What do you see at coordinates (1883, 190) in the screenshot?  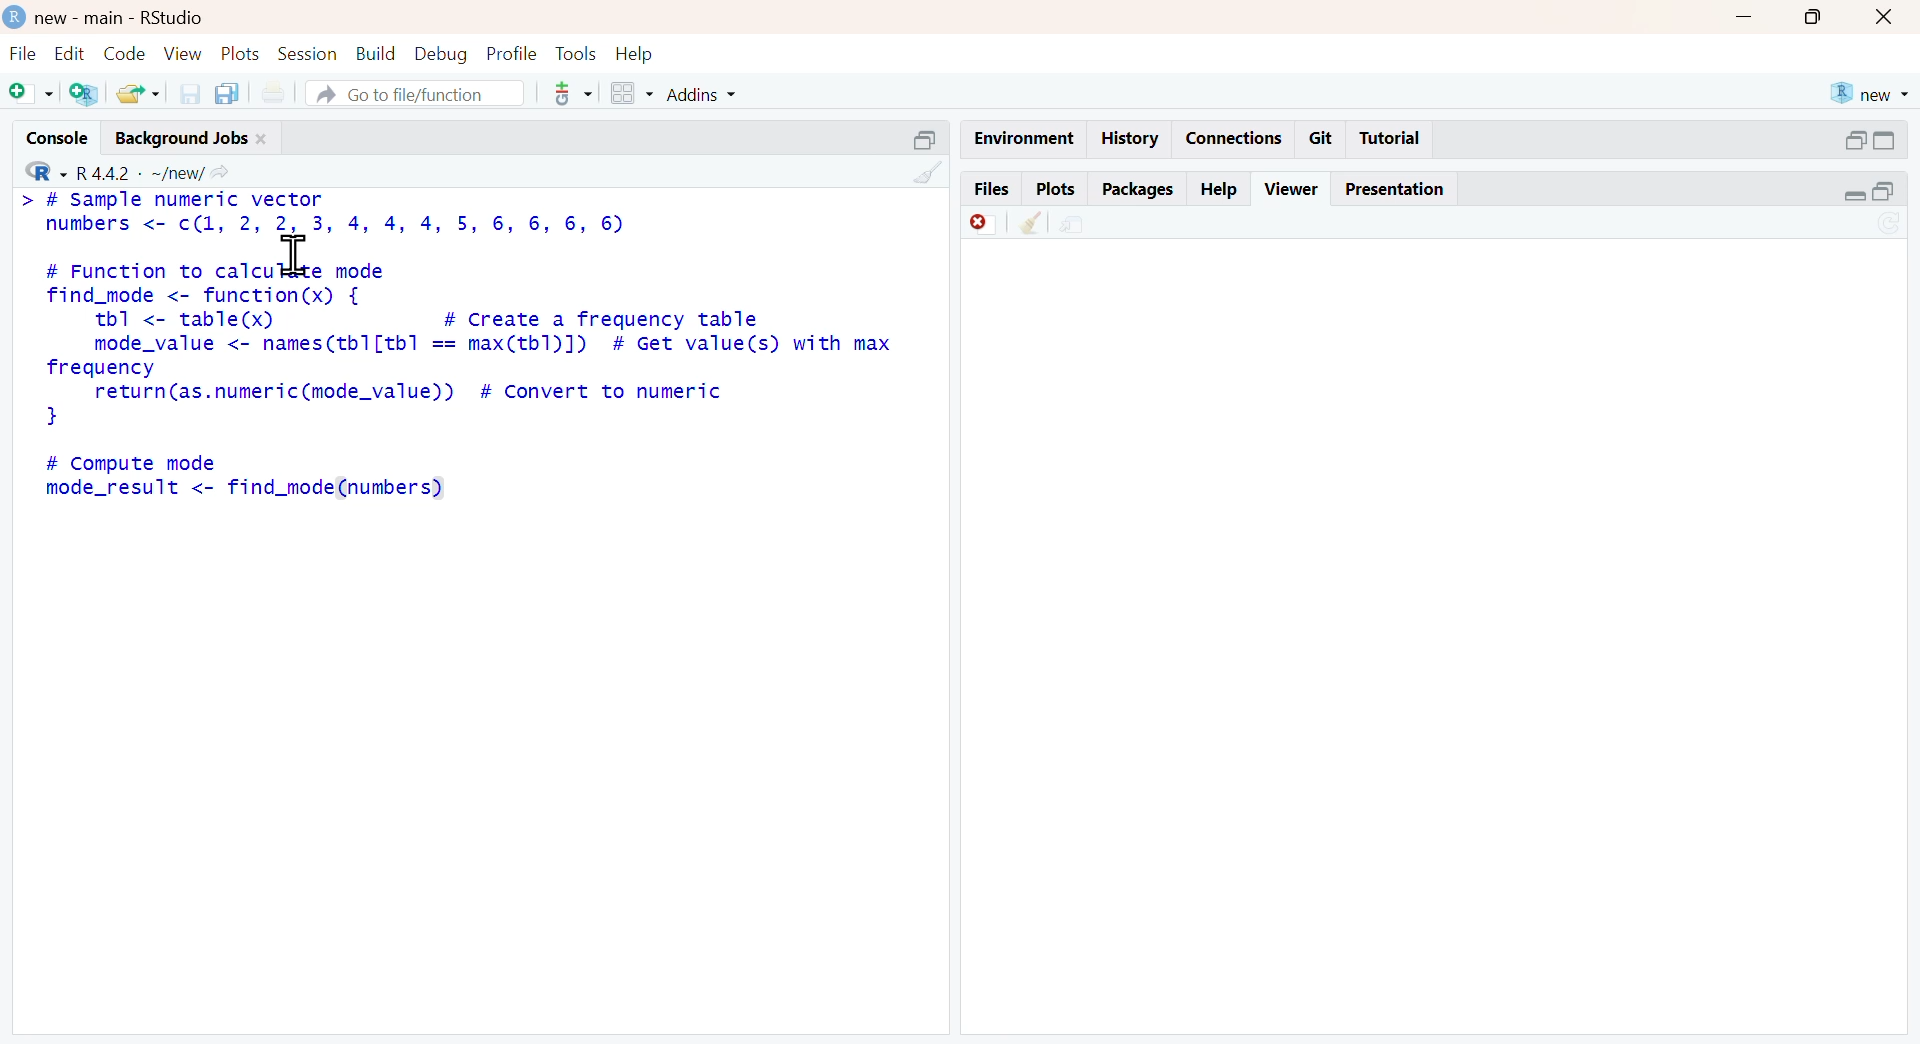 I see `open in separate window` at bounding box center [1883, 190].